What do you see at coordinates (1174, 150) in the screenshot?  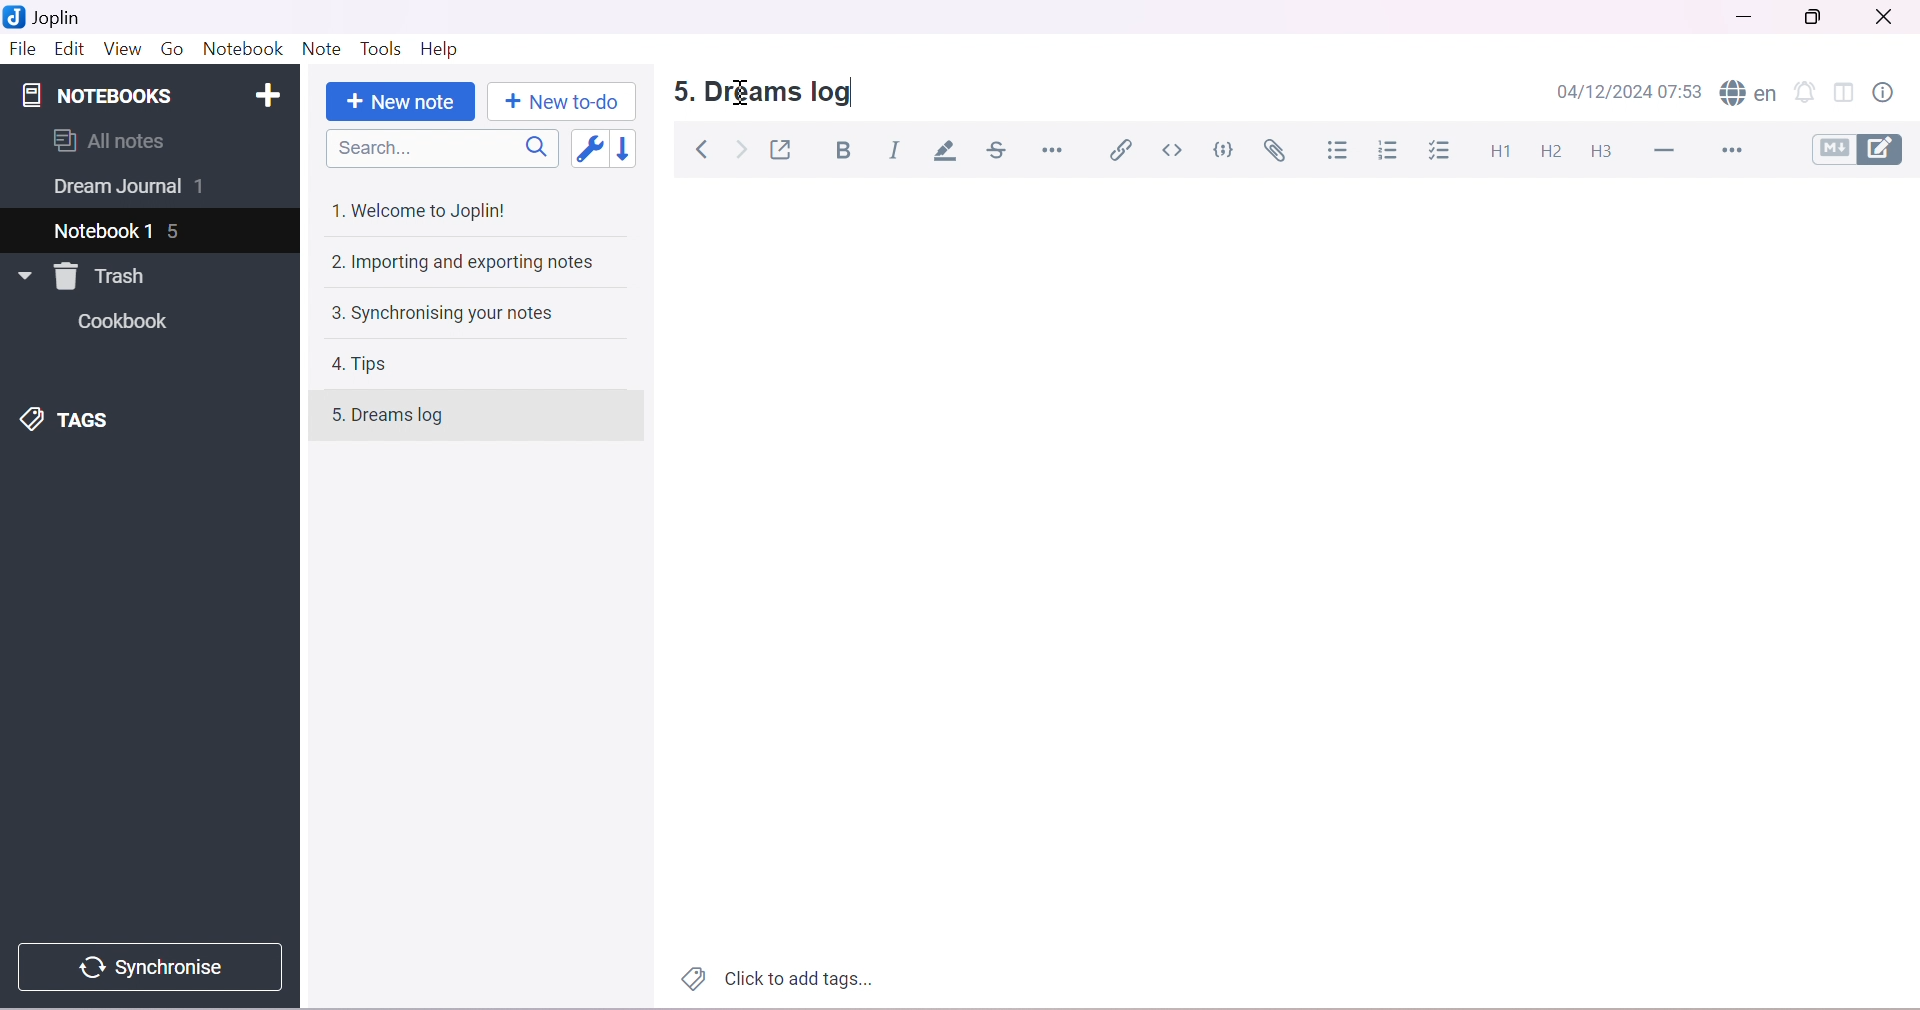 I see `Inline code` at bounding box center [1174, 150].